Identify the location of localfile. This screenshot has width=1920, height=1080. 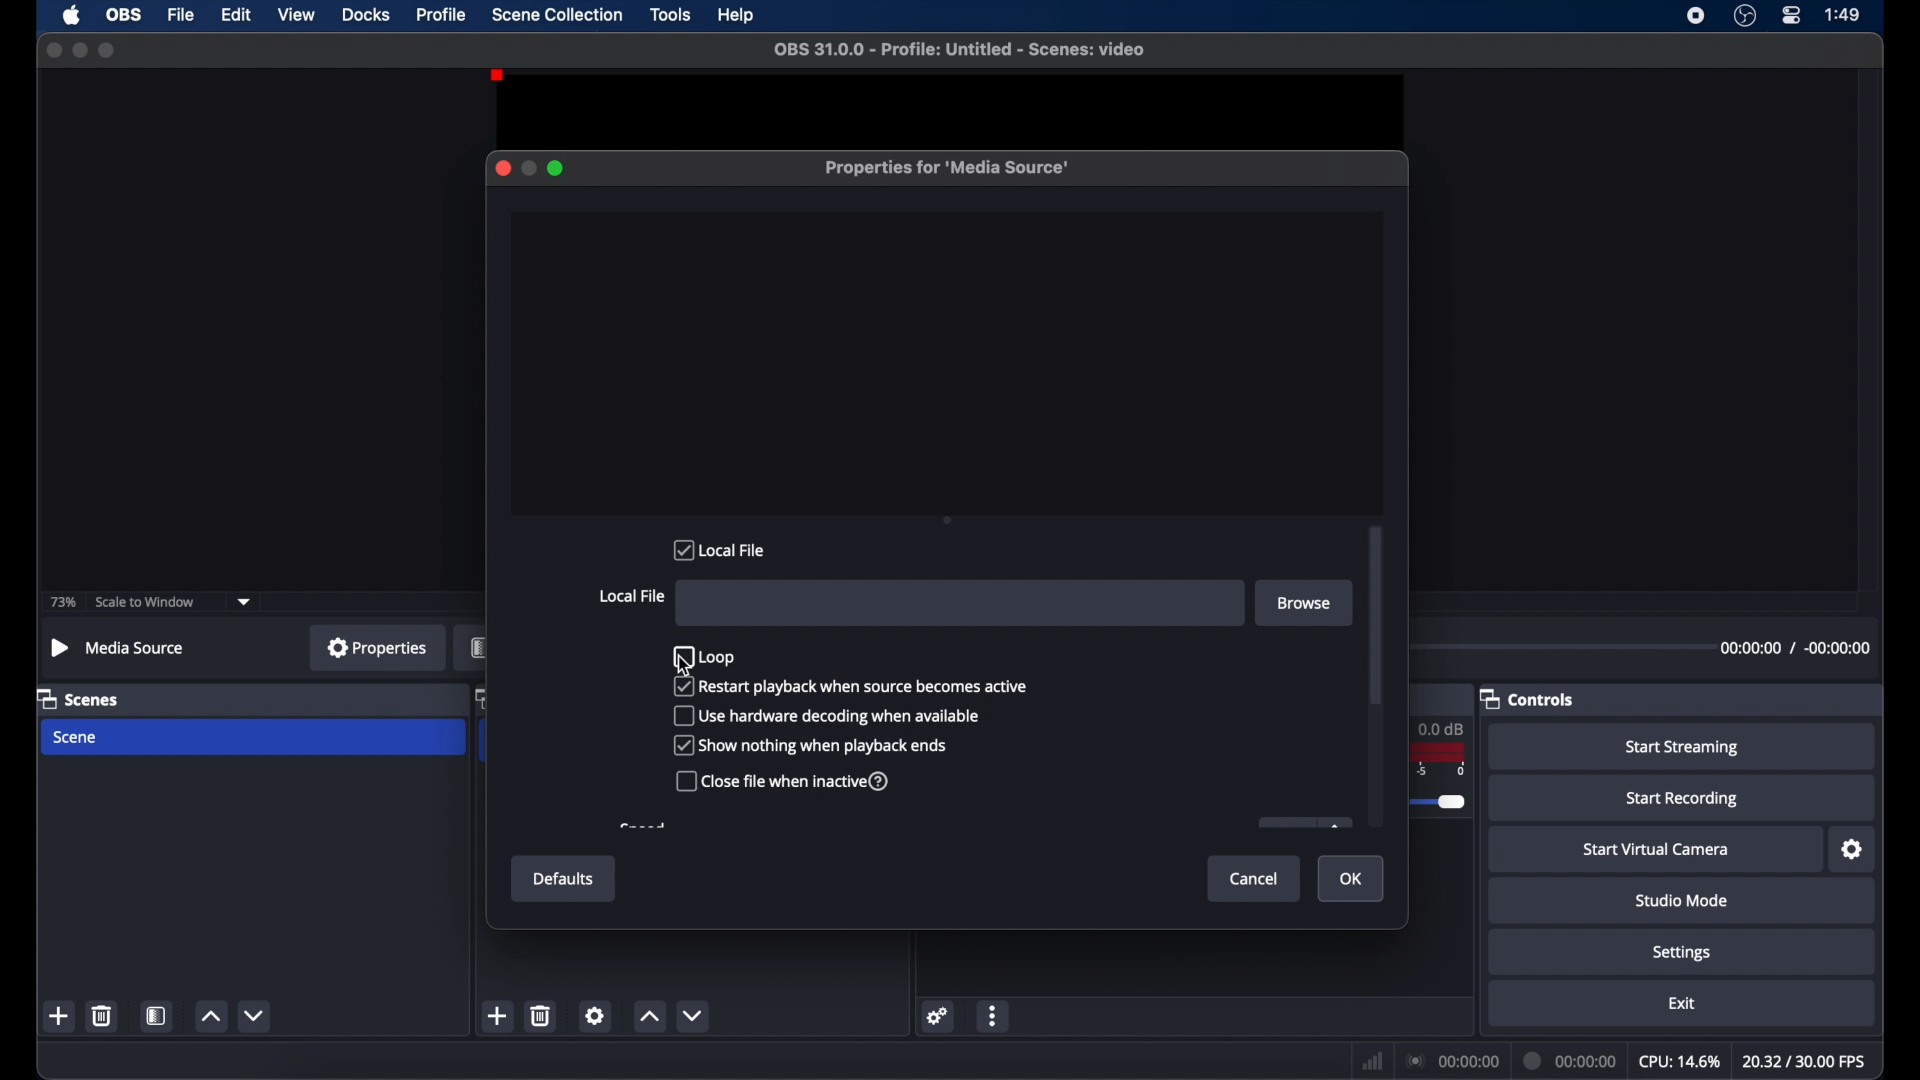
(721, 549).